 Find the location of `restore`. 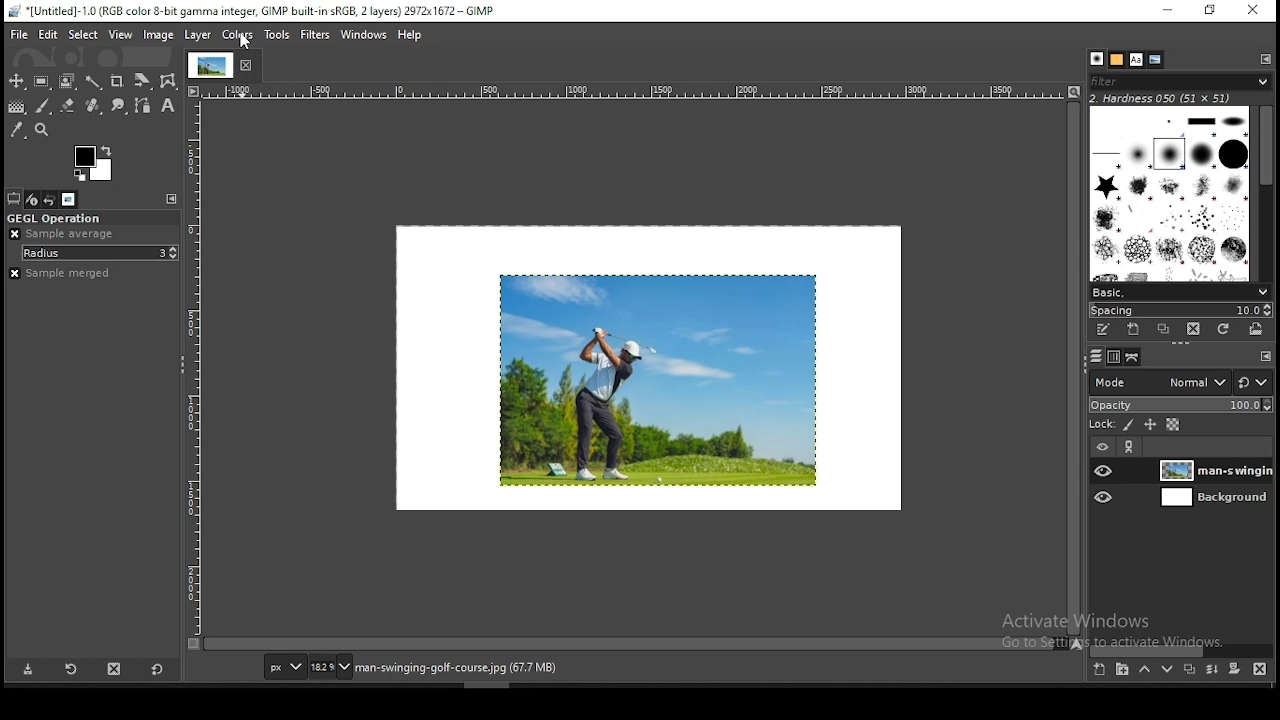

restore is located at coordinates (1212, 12).